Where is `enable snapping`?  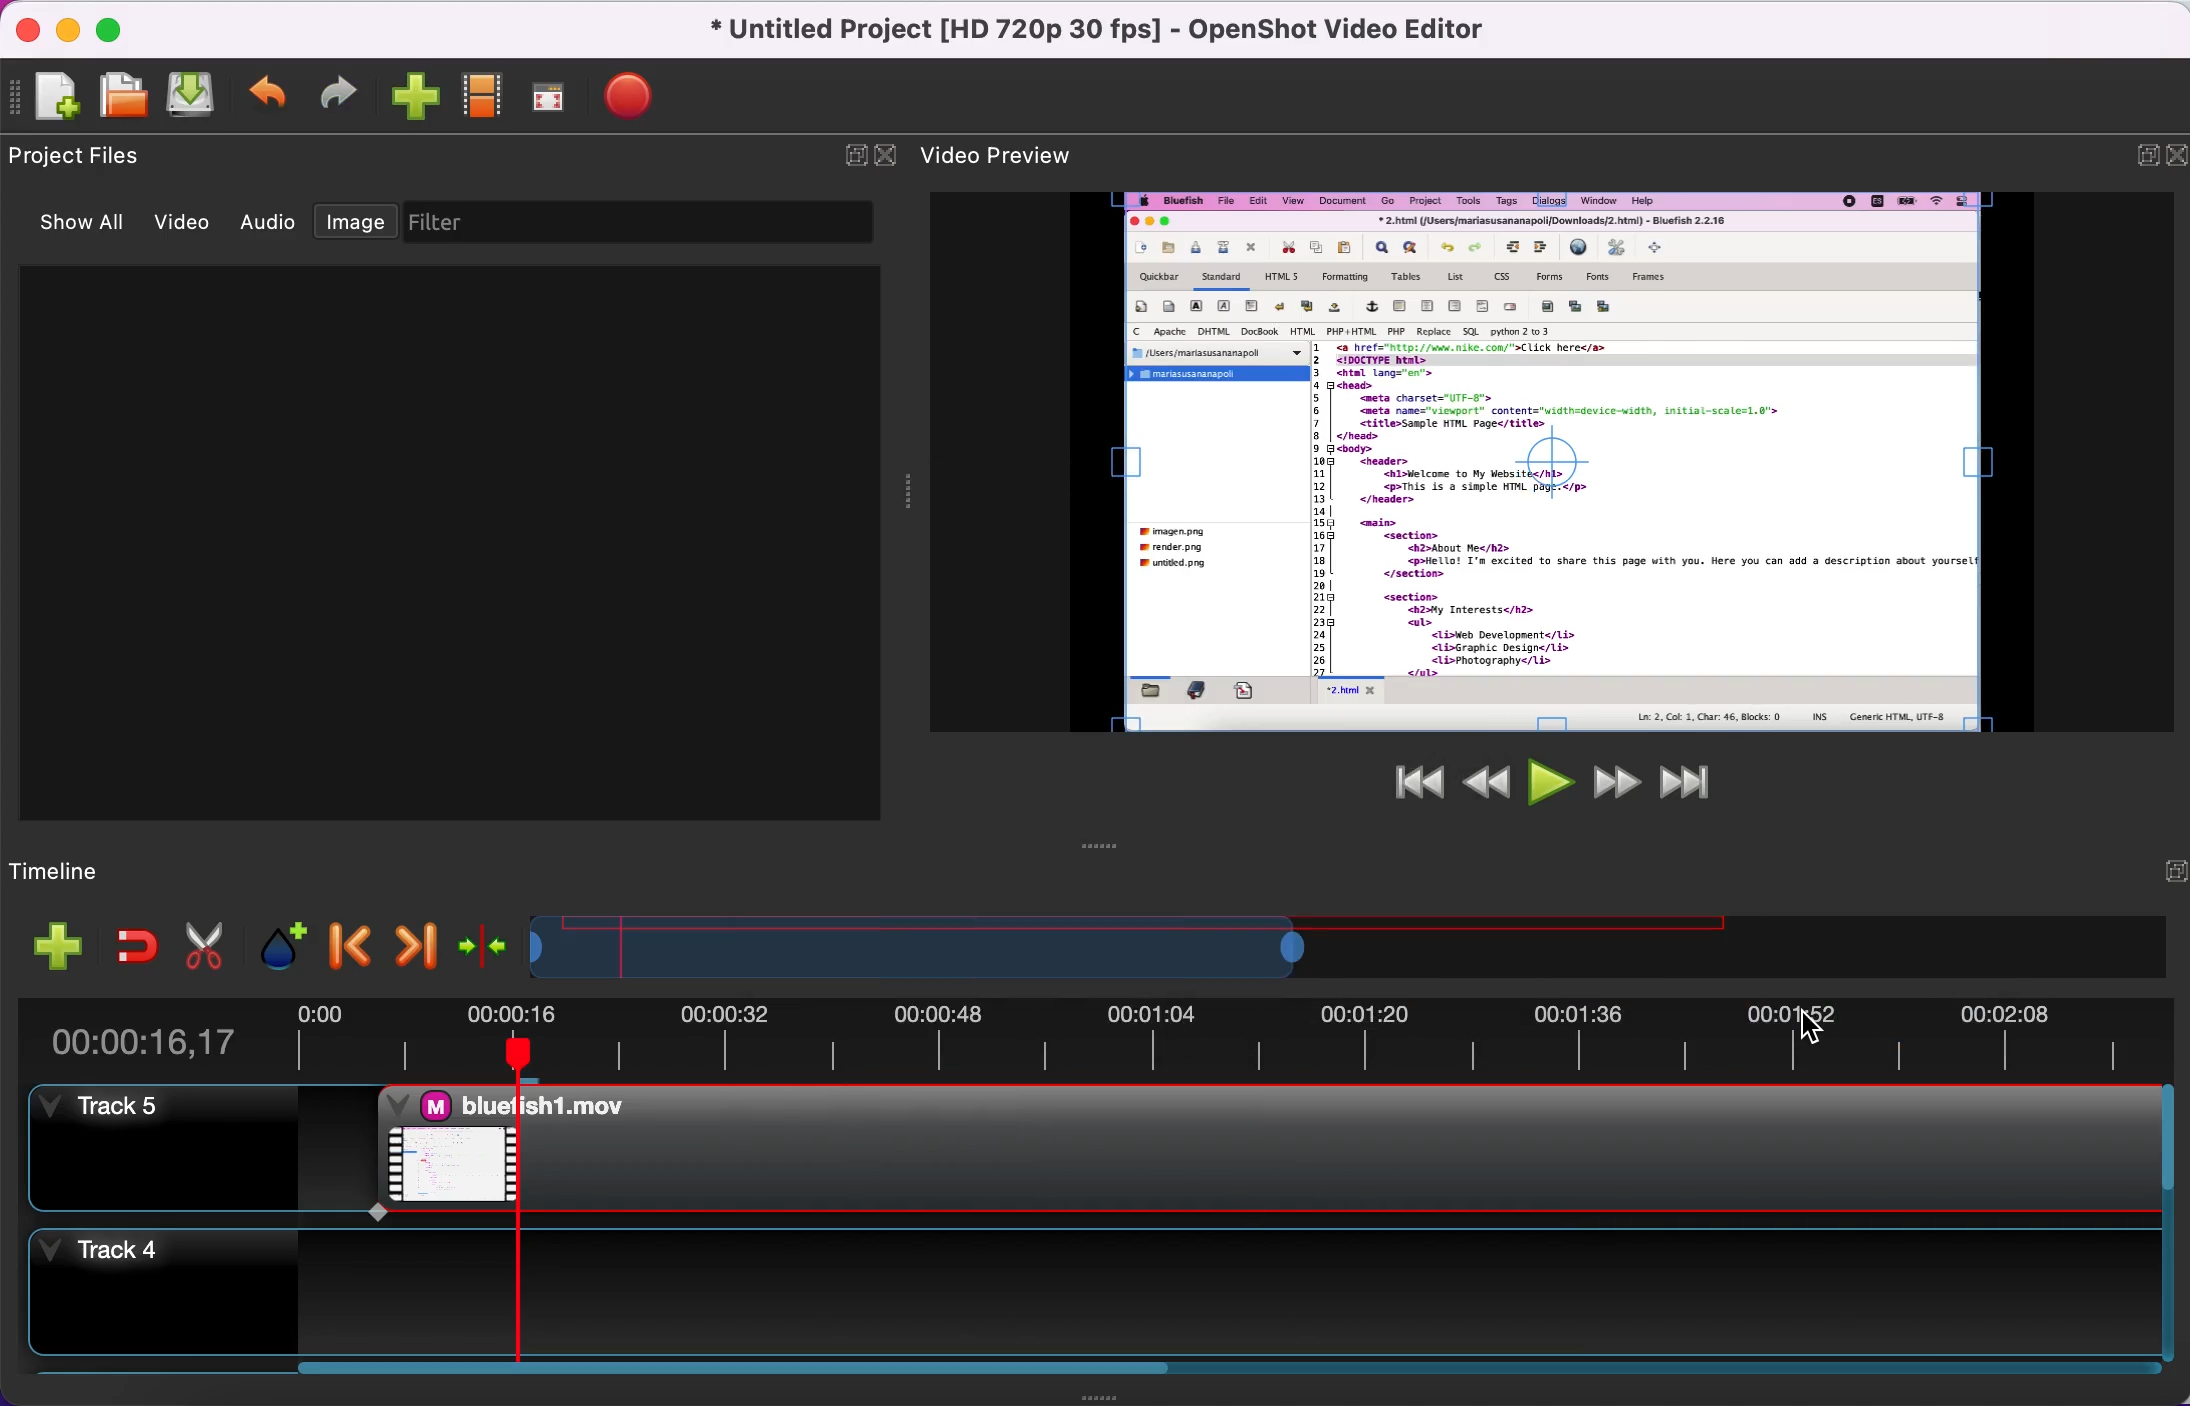 enable snapping is located at coordinates (127, 944).